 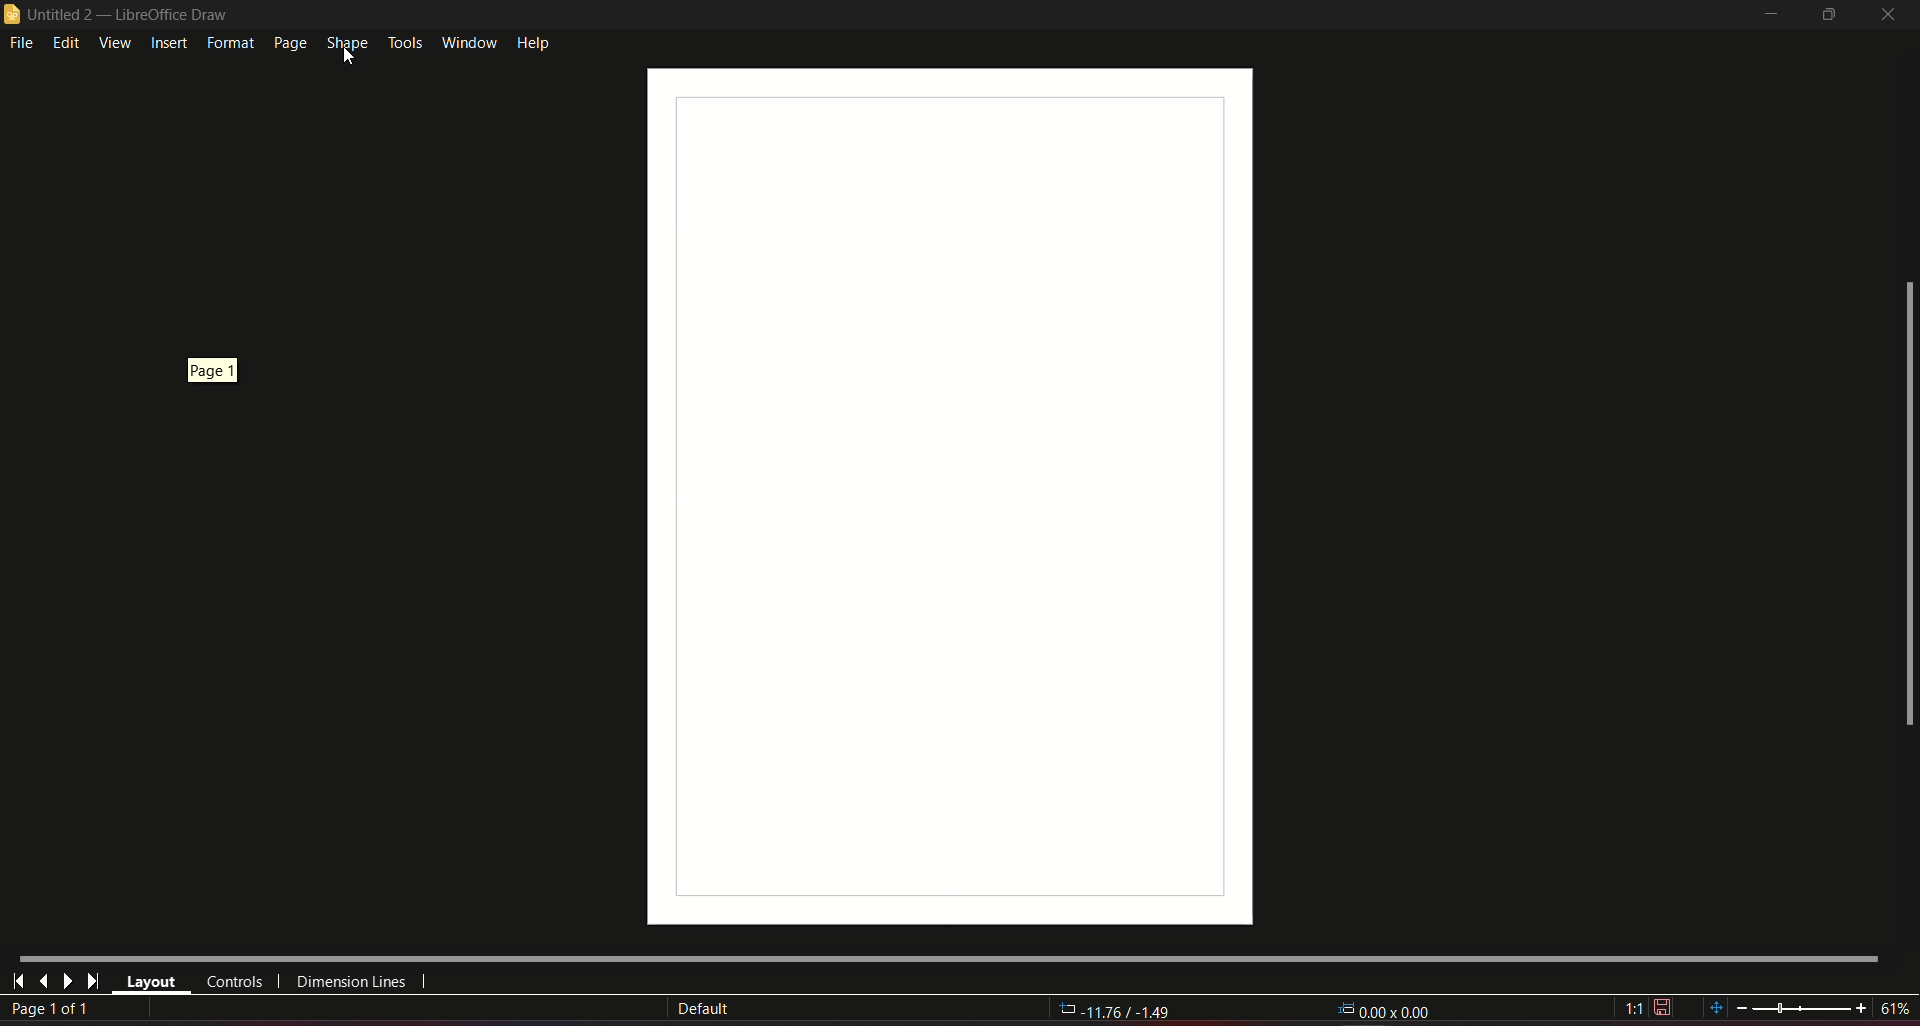 What do you see at coordinates (947, 956) in the screenshot?
I see `Horizontal scroll bar` at bounding box center [947, 956].